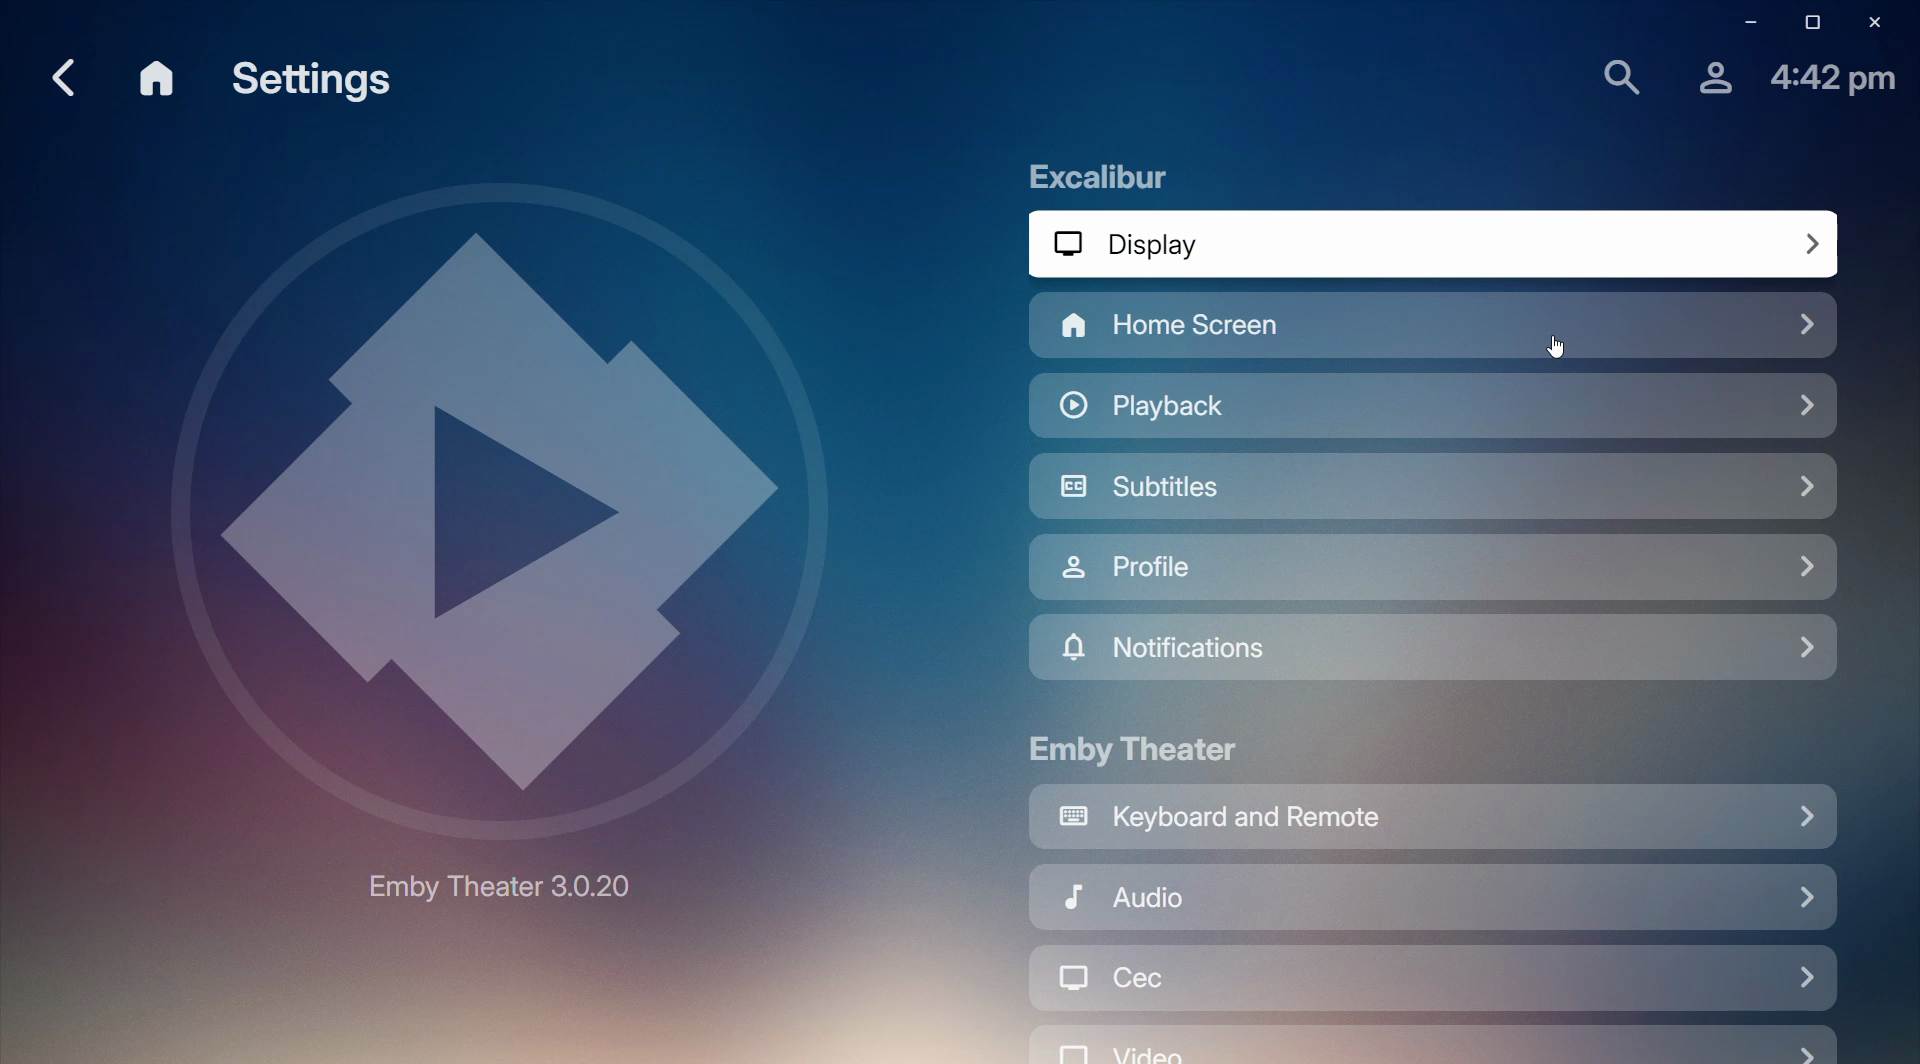 This screenshot has height=1064, width=1920. What do you see at coordinates (1430, 403) in the screenshot?
I see `Playback` at bounding box center [1430, 403].